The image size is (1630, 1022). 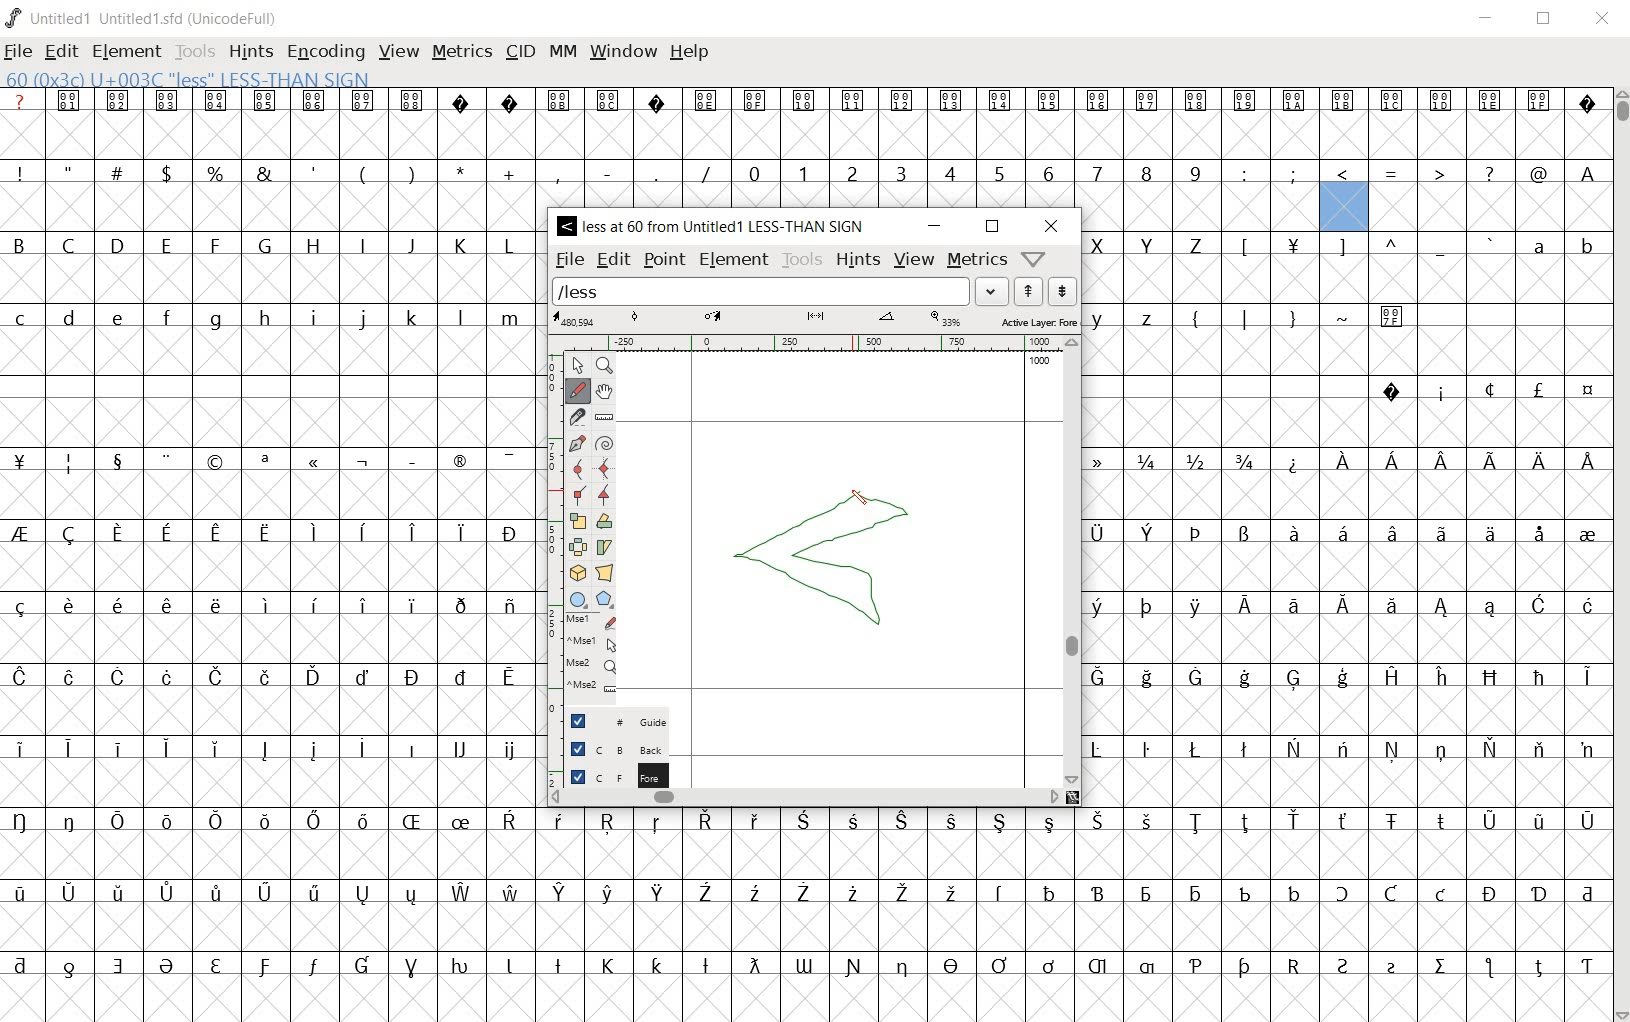 I want to click on small letters a b, so click(x=1558, y=245).